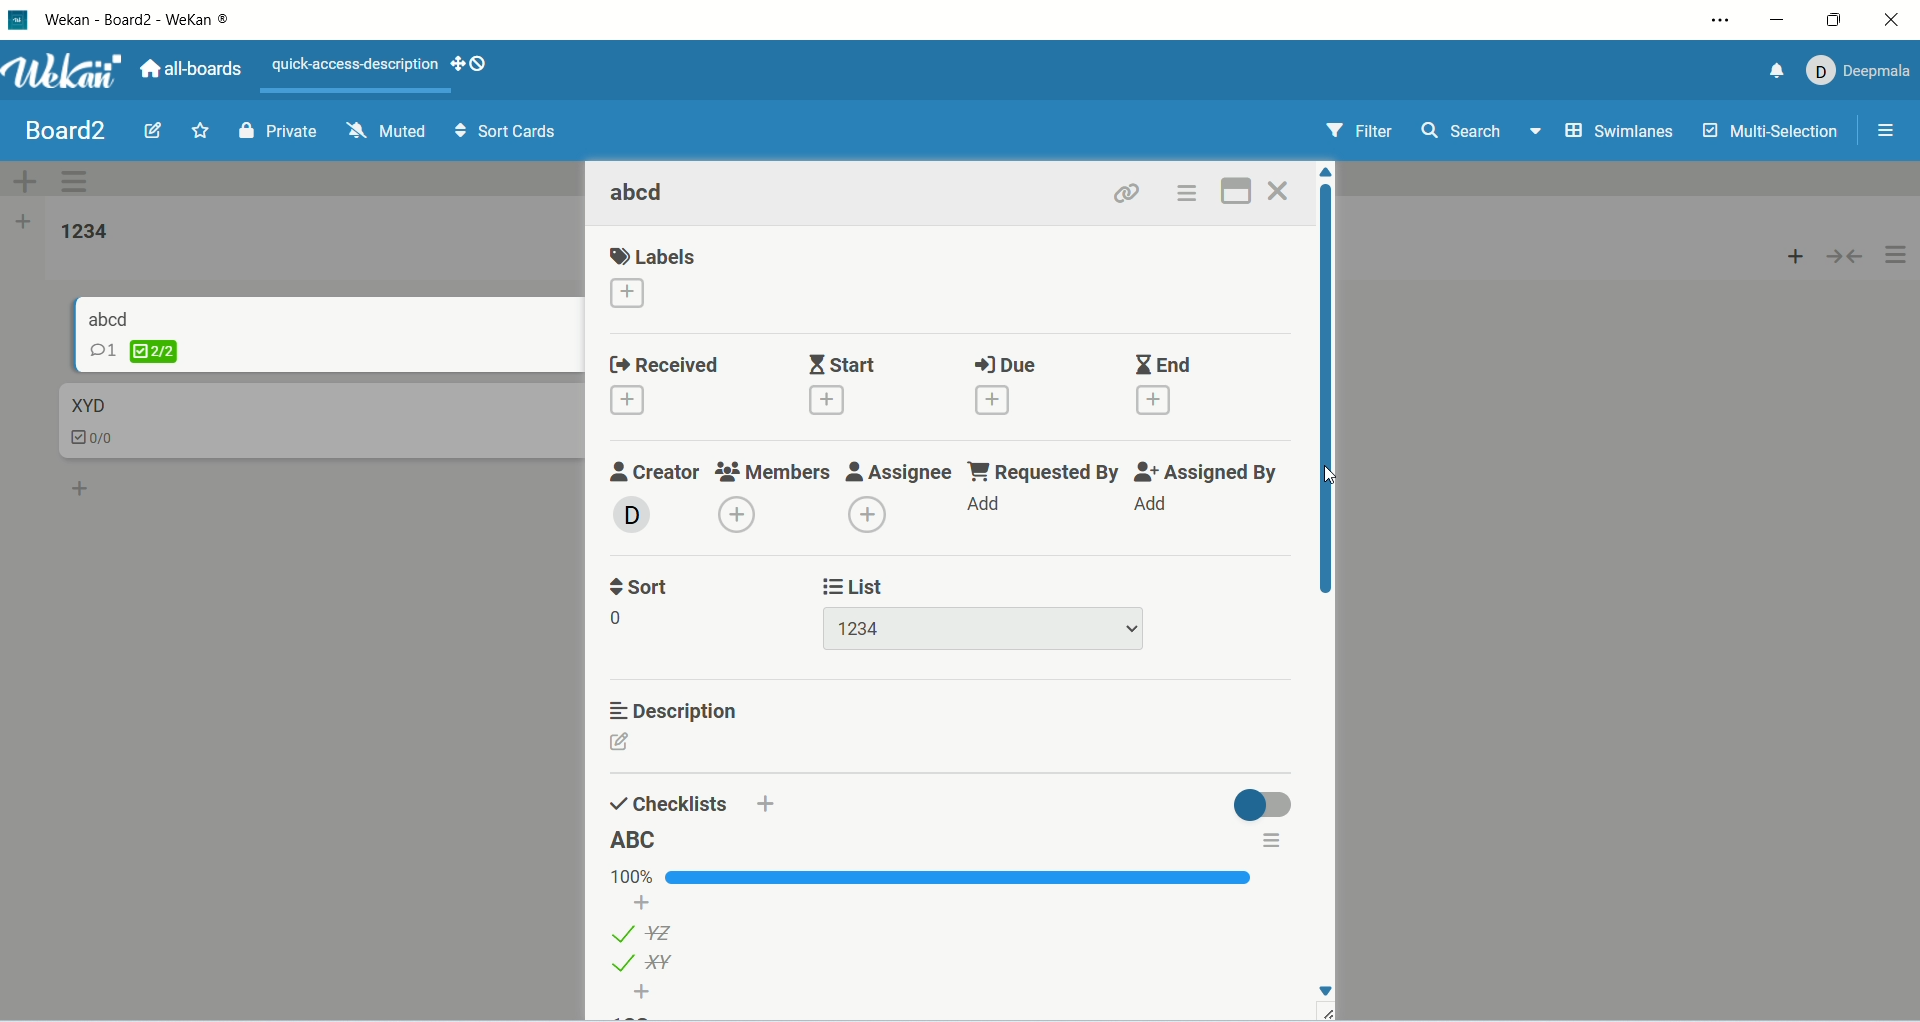 The height and width of the screenshot is (1022, 1920). Describe the element at coordinates (1883, 22) in the screenshot. I see `close` at that location.